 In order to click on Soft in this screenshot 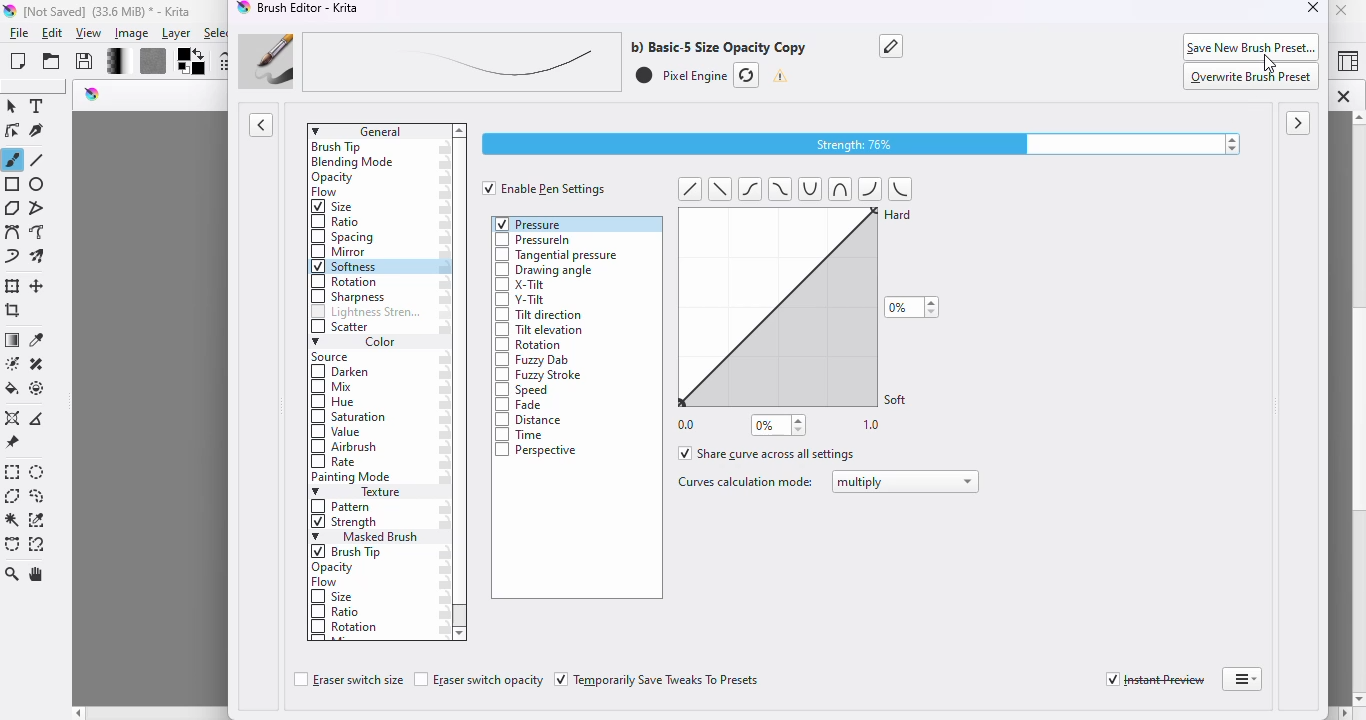, I will do `click(898, 398)`.